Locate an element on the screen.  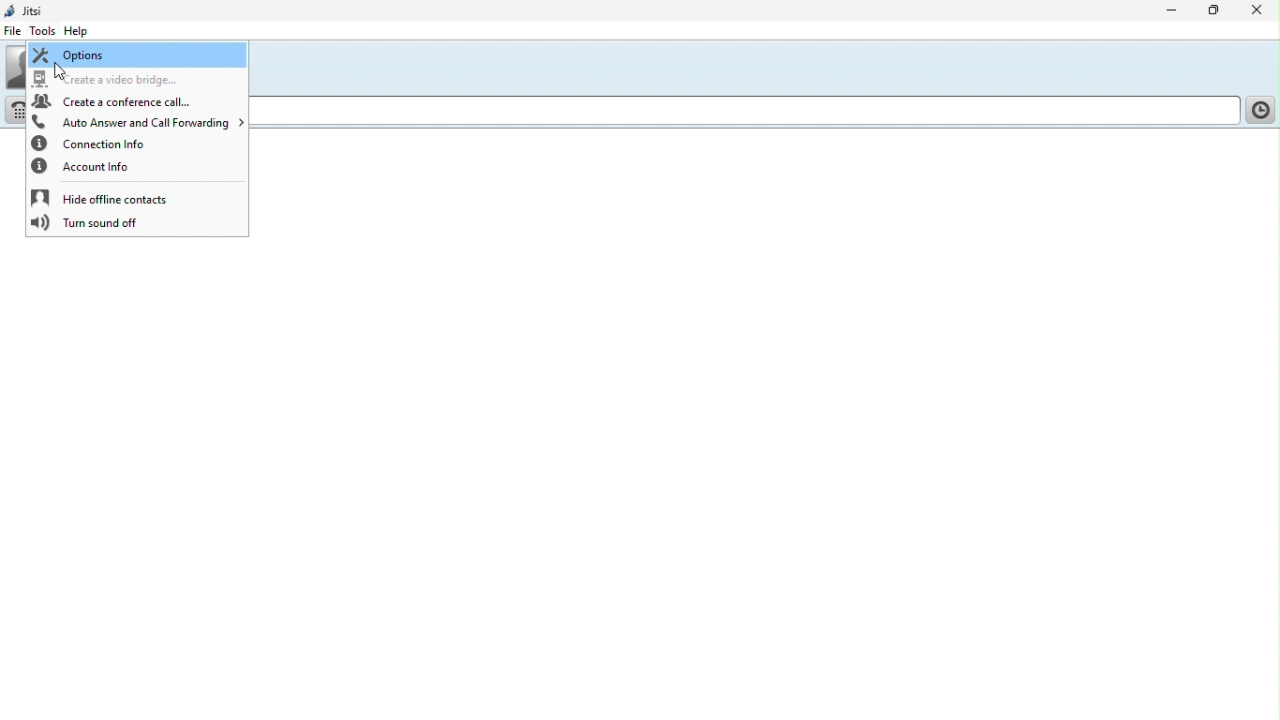
Tools is located at coordinates (42, 31).